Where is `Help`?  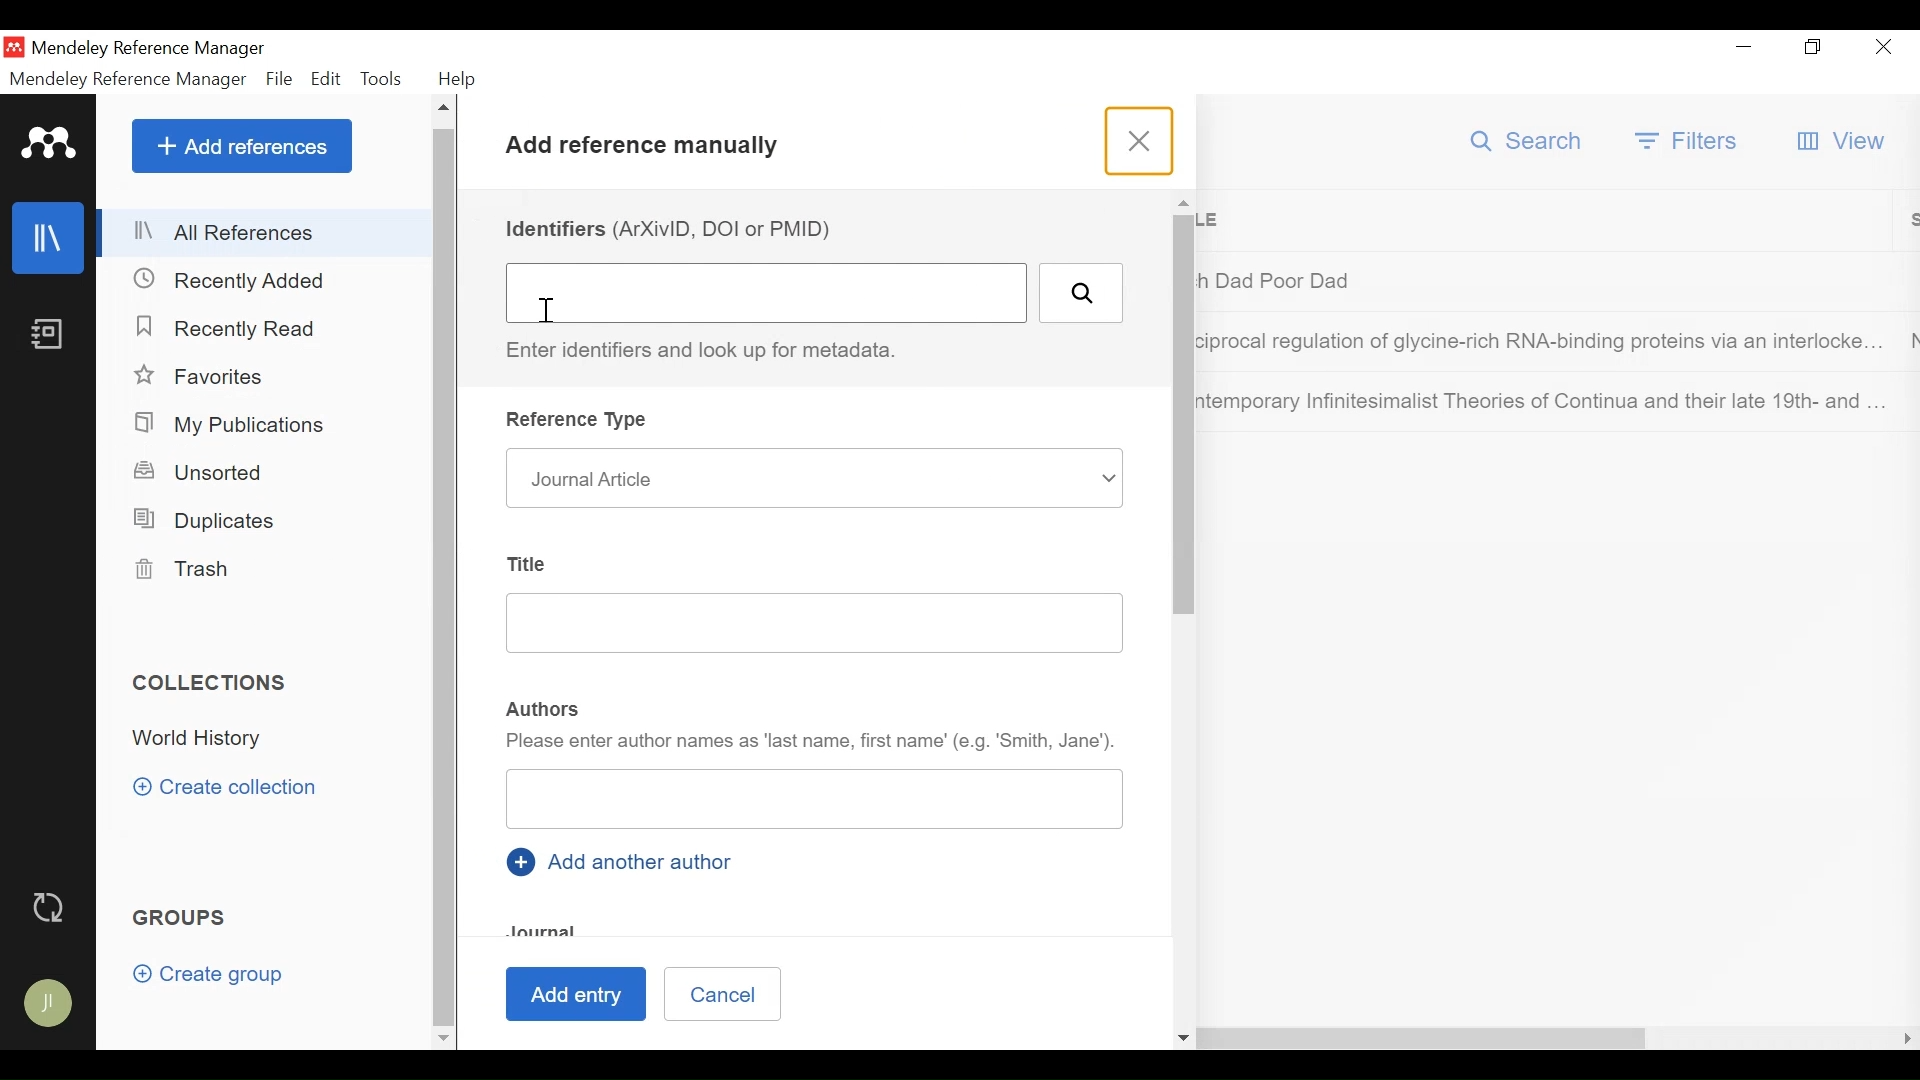
Help is located at coordinates (463, 79).